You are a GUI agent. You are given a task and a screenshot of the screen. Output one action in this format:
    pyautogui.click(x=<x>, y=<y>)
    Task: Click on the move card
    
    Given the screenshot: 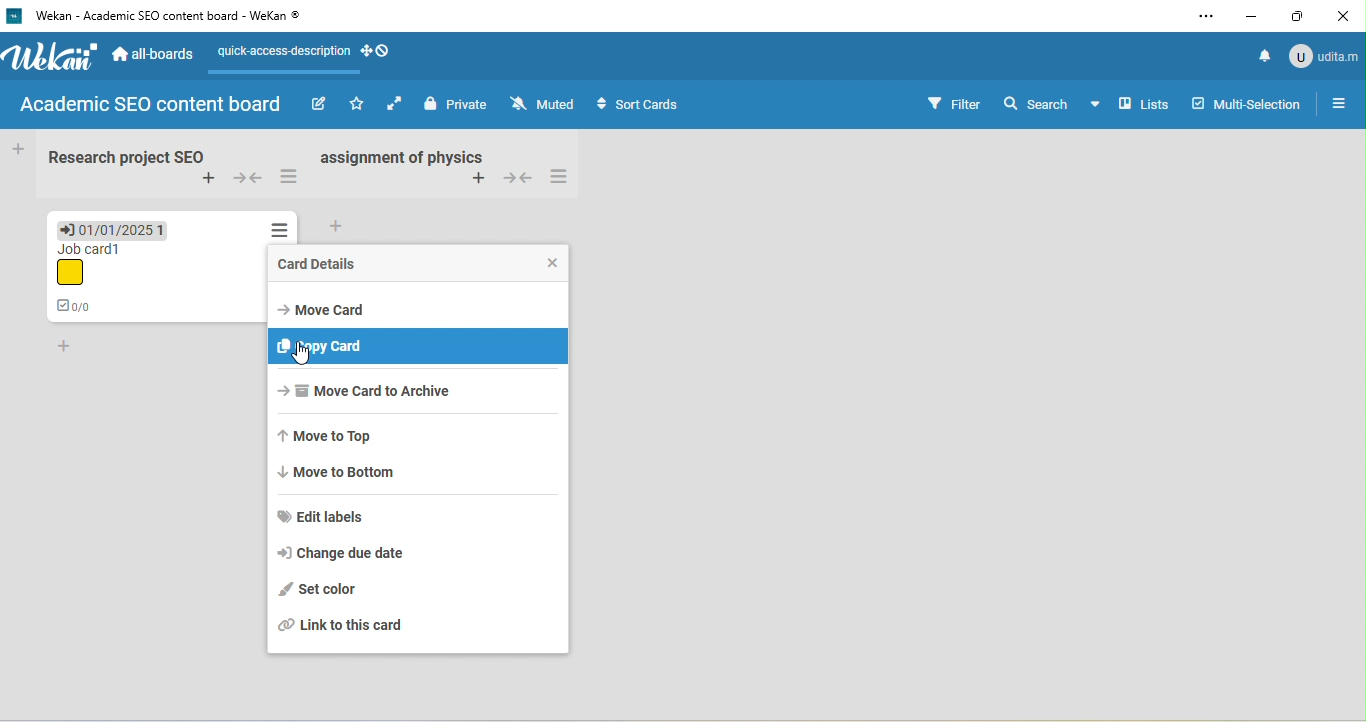 What is the action you would take?
    pyautogui.click(x=328, y=307)
    